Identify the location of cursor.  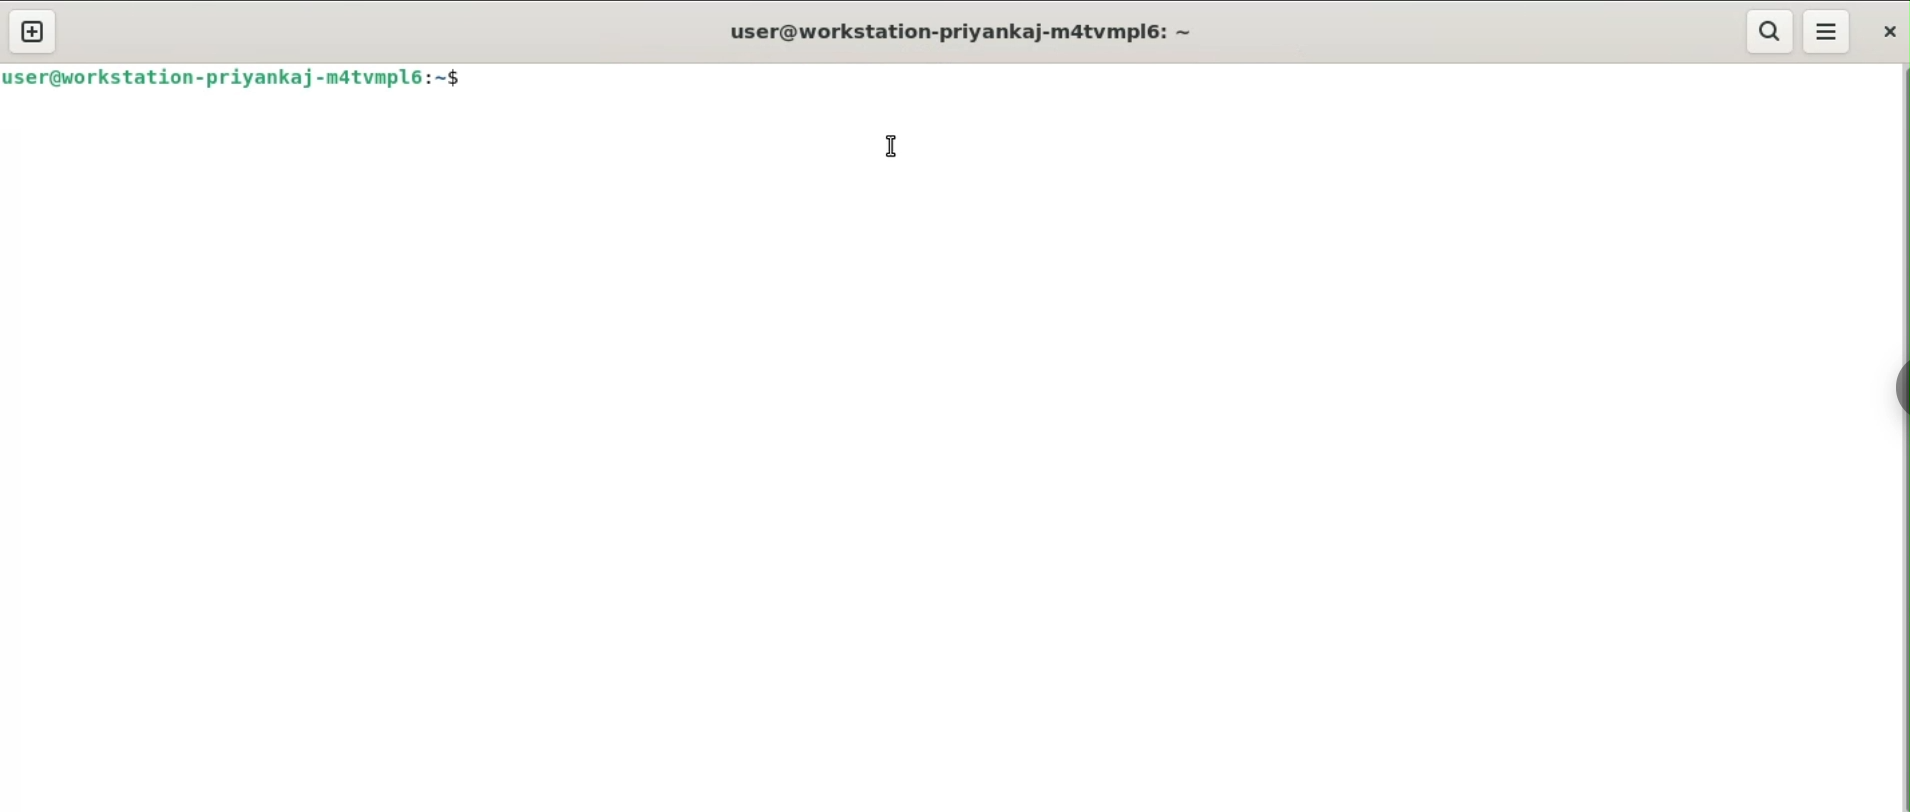
(892, 146).